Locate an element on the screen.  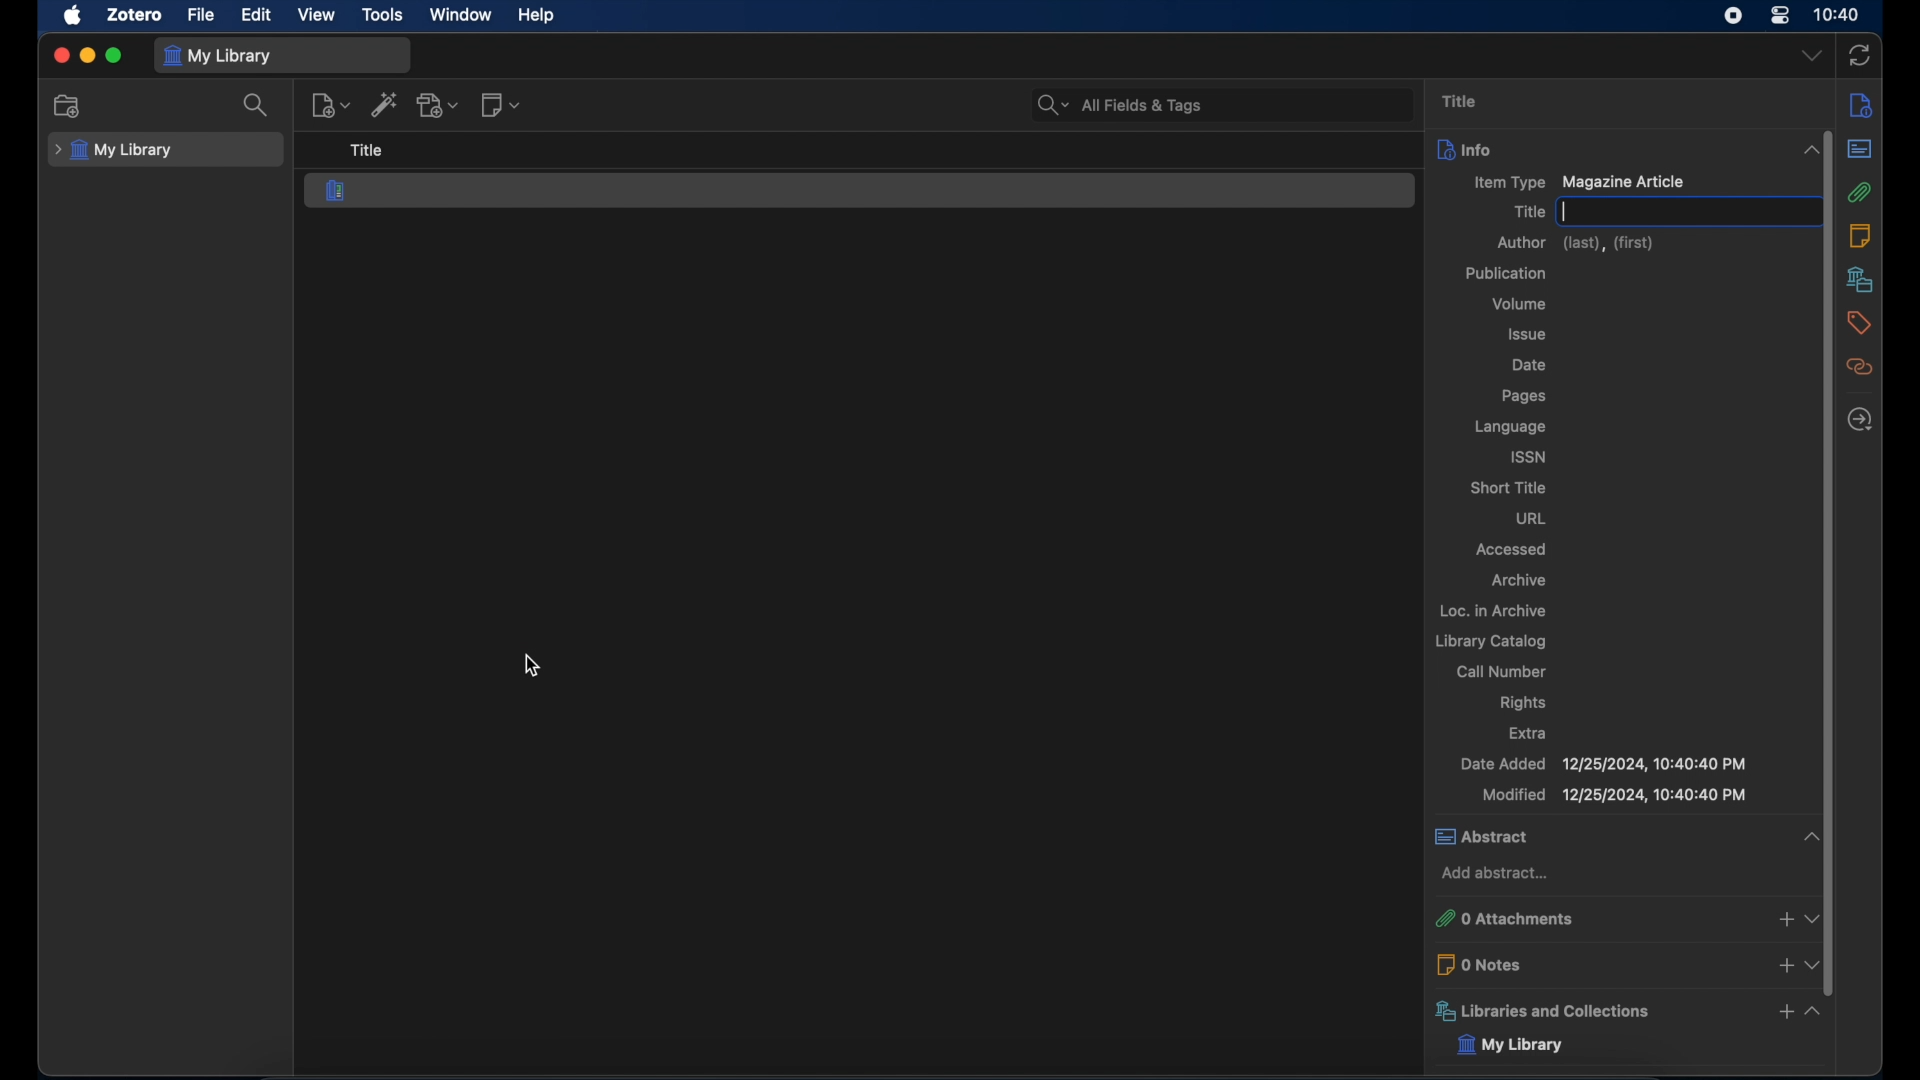
my library is located at coordinates (114, 151).